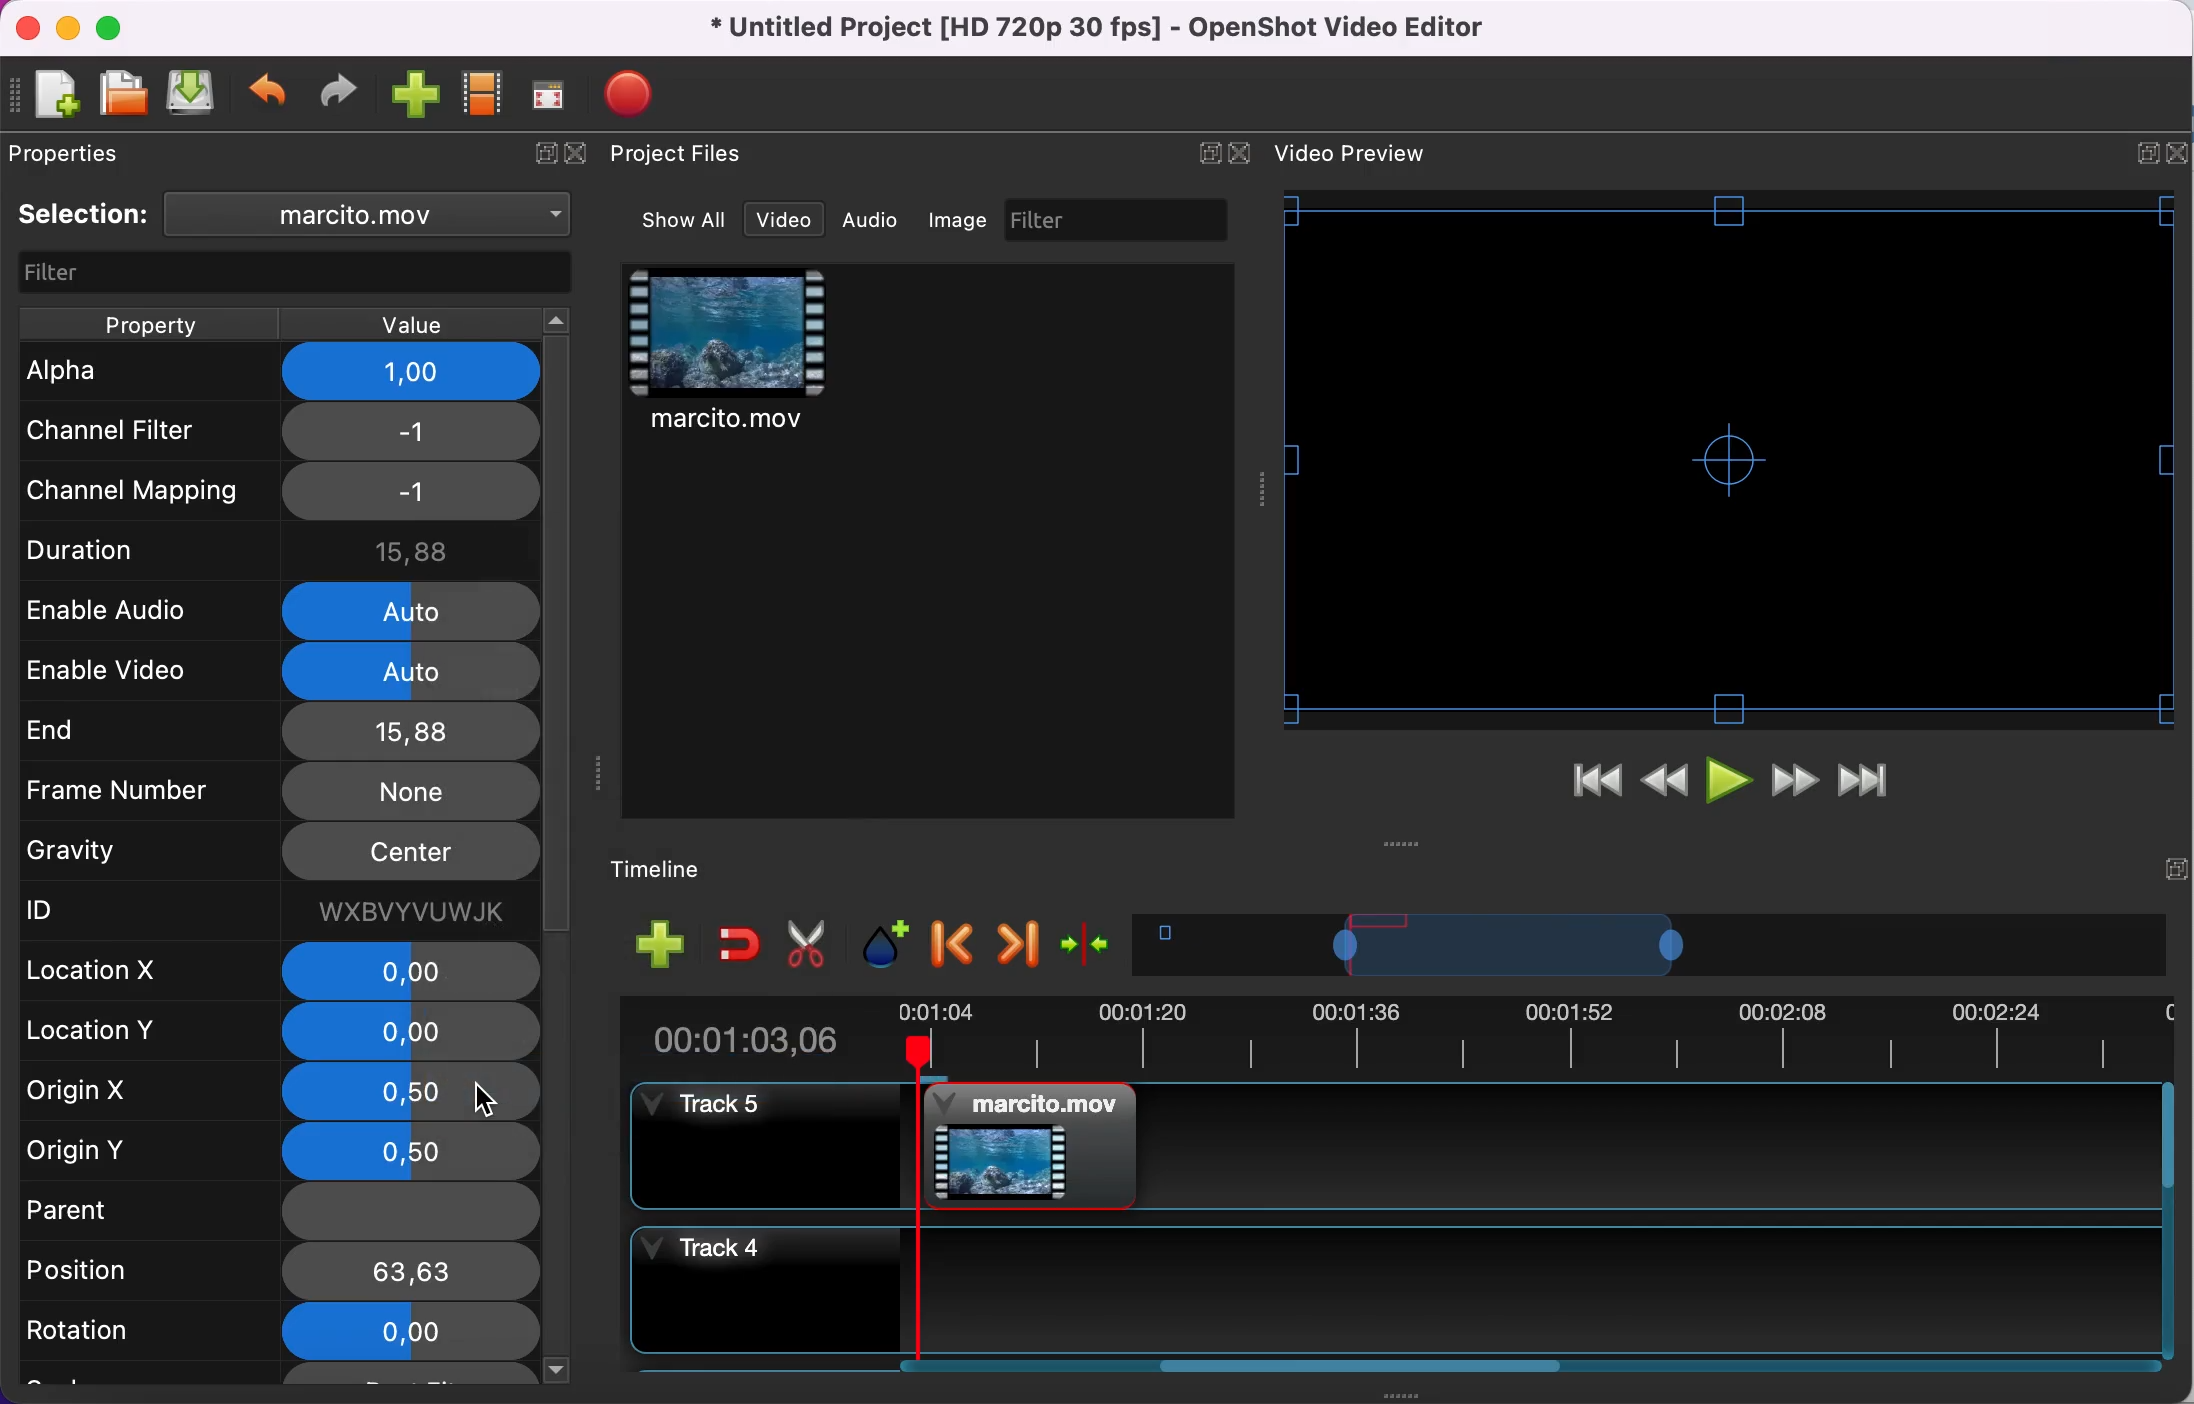 This screenshot has height=1404, width=2194. Describe the element at coordinates (298, 274) in the screenshot. I see `filter` at that location.